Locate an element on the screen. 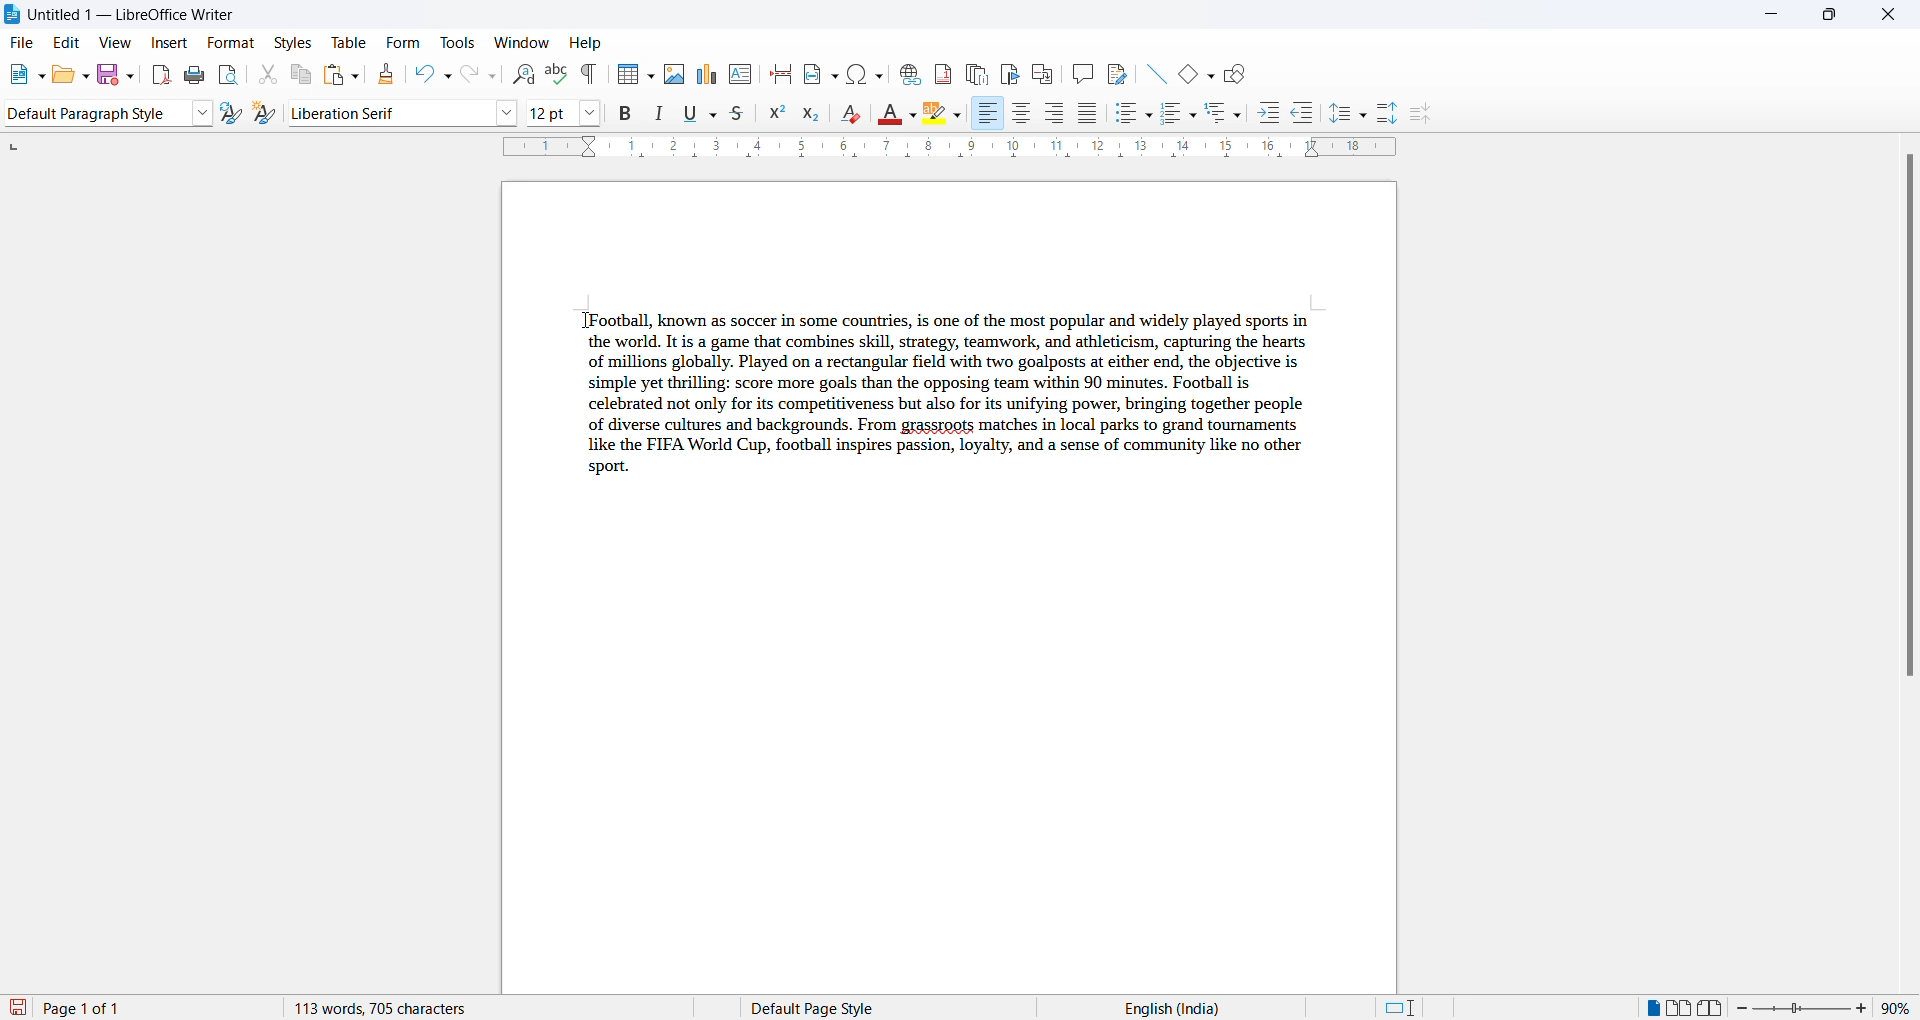  save is located at coordinates (104, 73).